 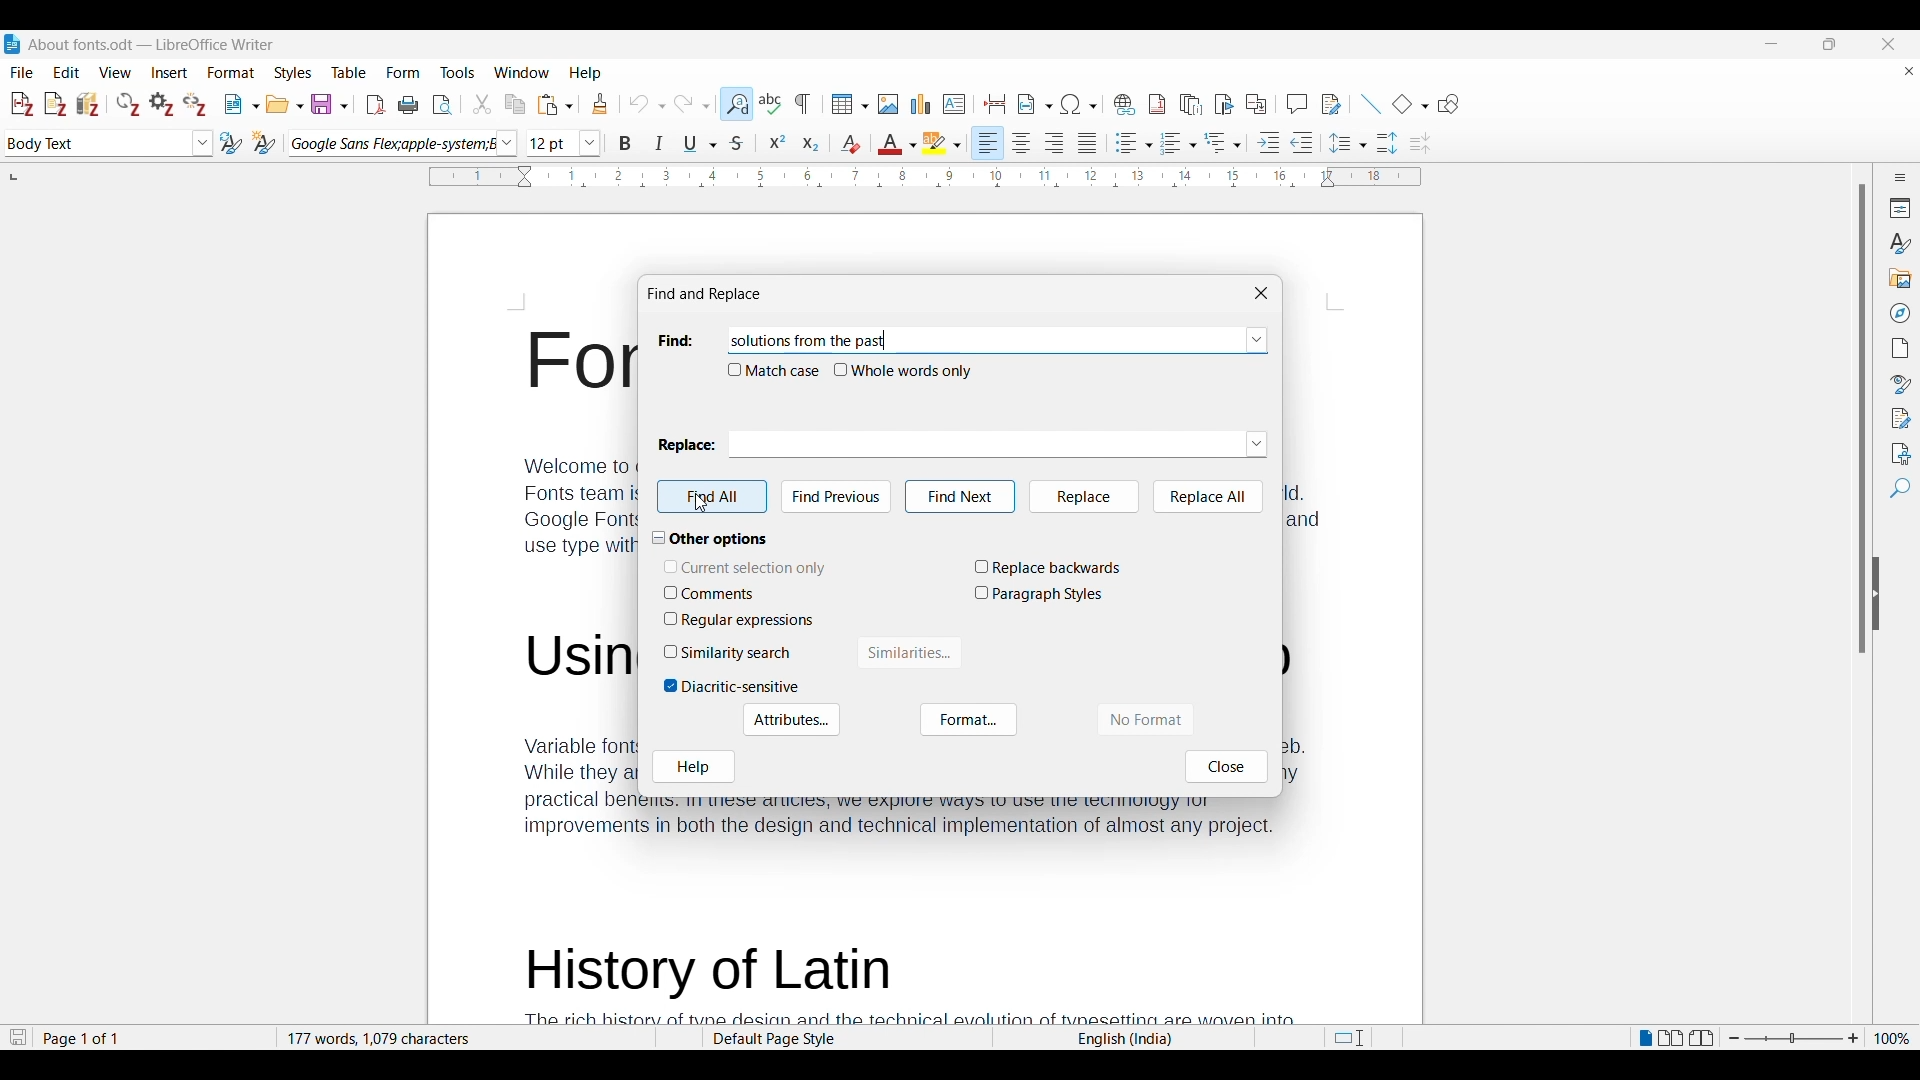 What do you see at coordinates (778, 144) in the screenshot?
I see `Superscript` at bounding box center [778, 144].